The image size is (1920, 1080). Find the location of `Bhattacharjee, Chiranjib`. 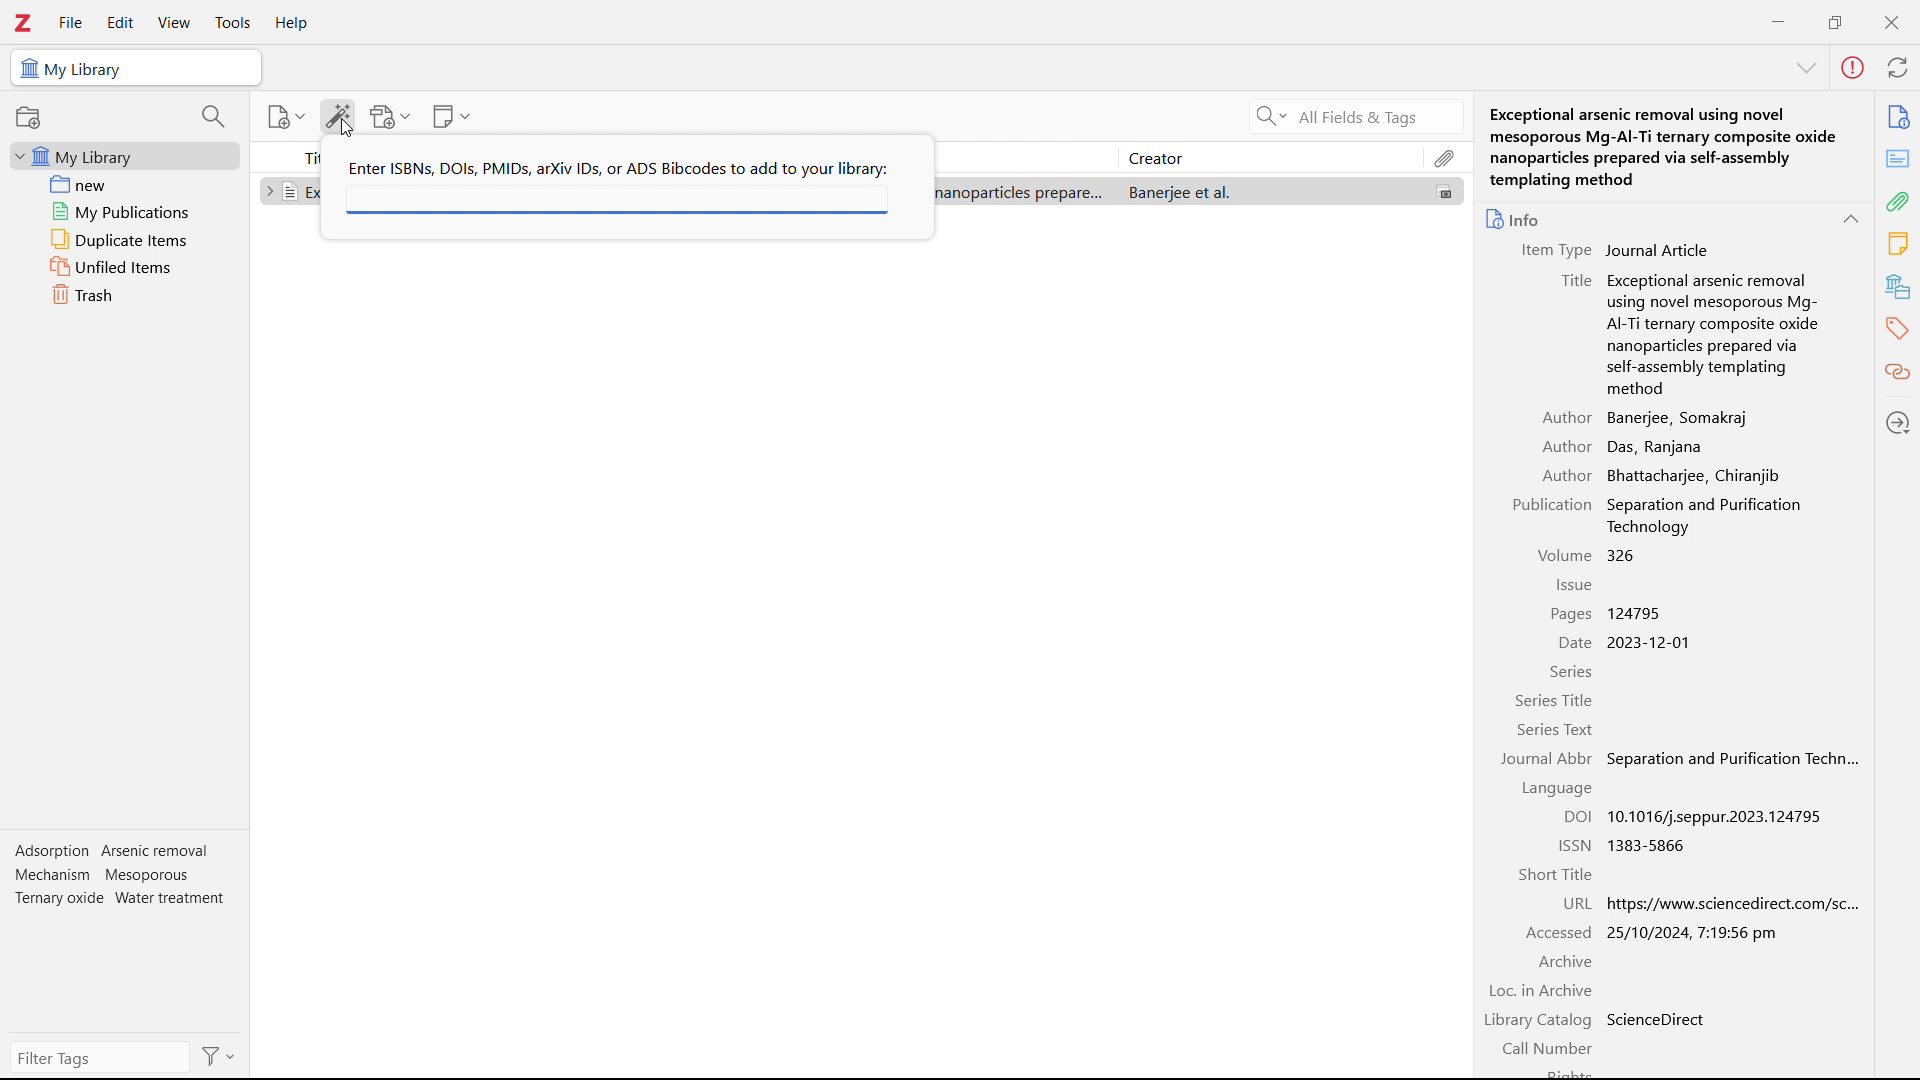

Bhattacharjee, Chiranjib is located at coordinates (1694, 475).